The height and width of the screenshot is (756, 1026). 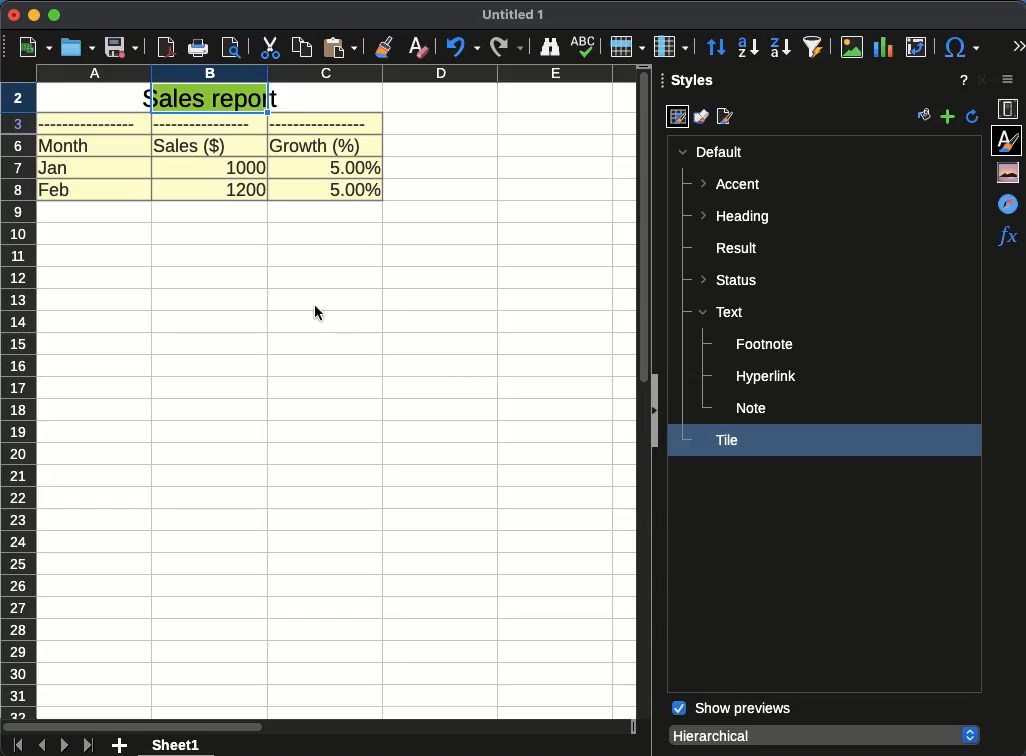 I want to click on cut, so click(x=271, y=48).